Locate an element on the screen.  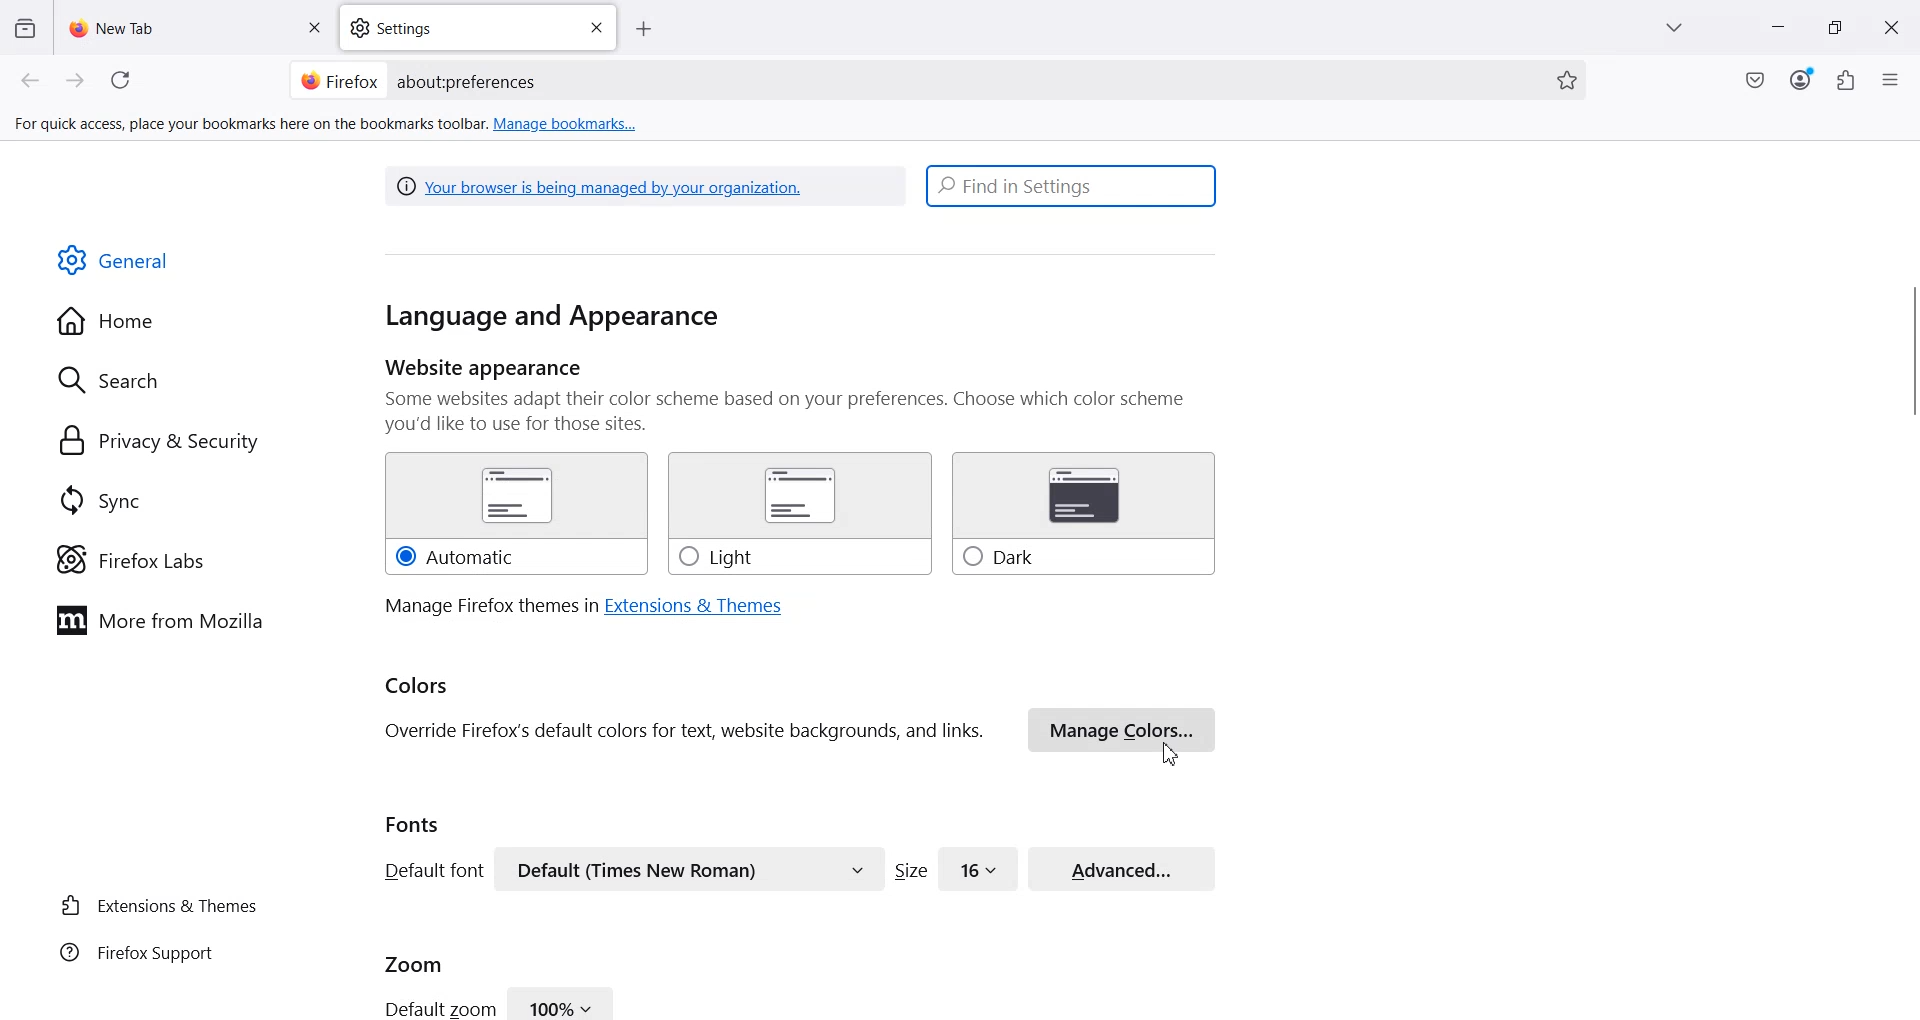
O Dark is located at coordinates (1084, 515).